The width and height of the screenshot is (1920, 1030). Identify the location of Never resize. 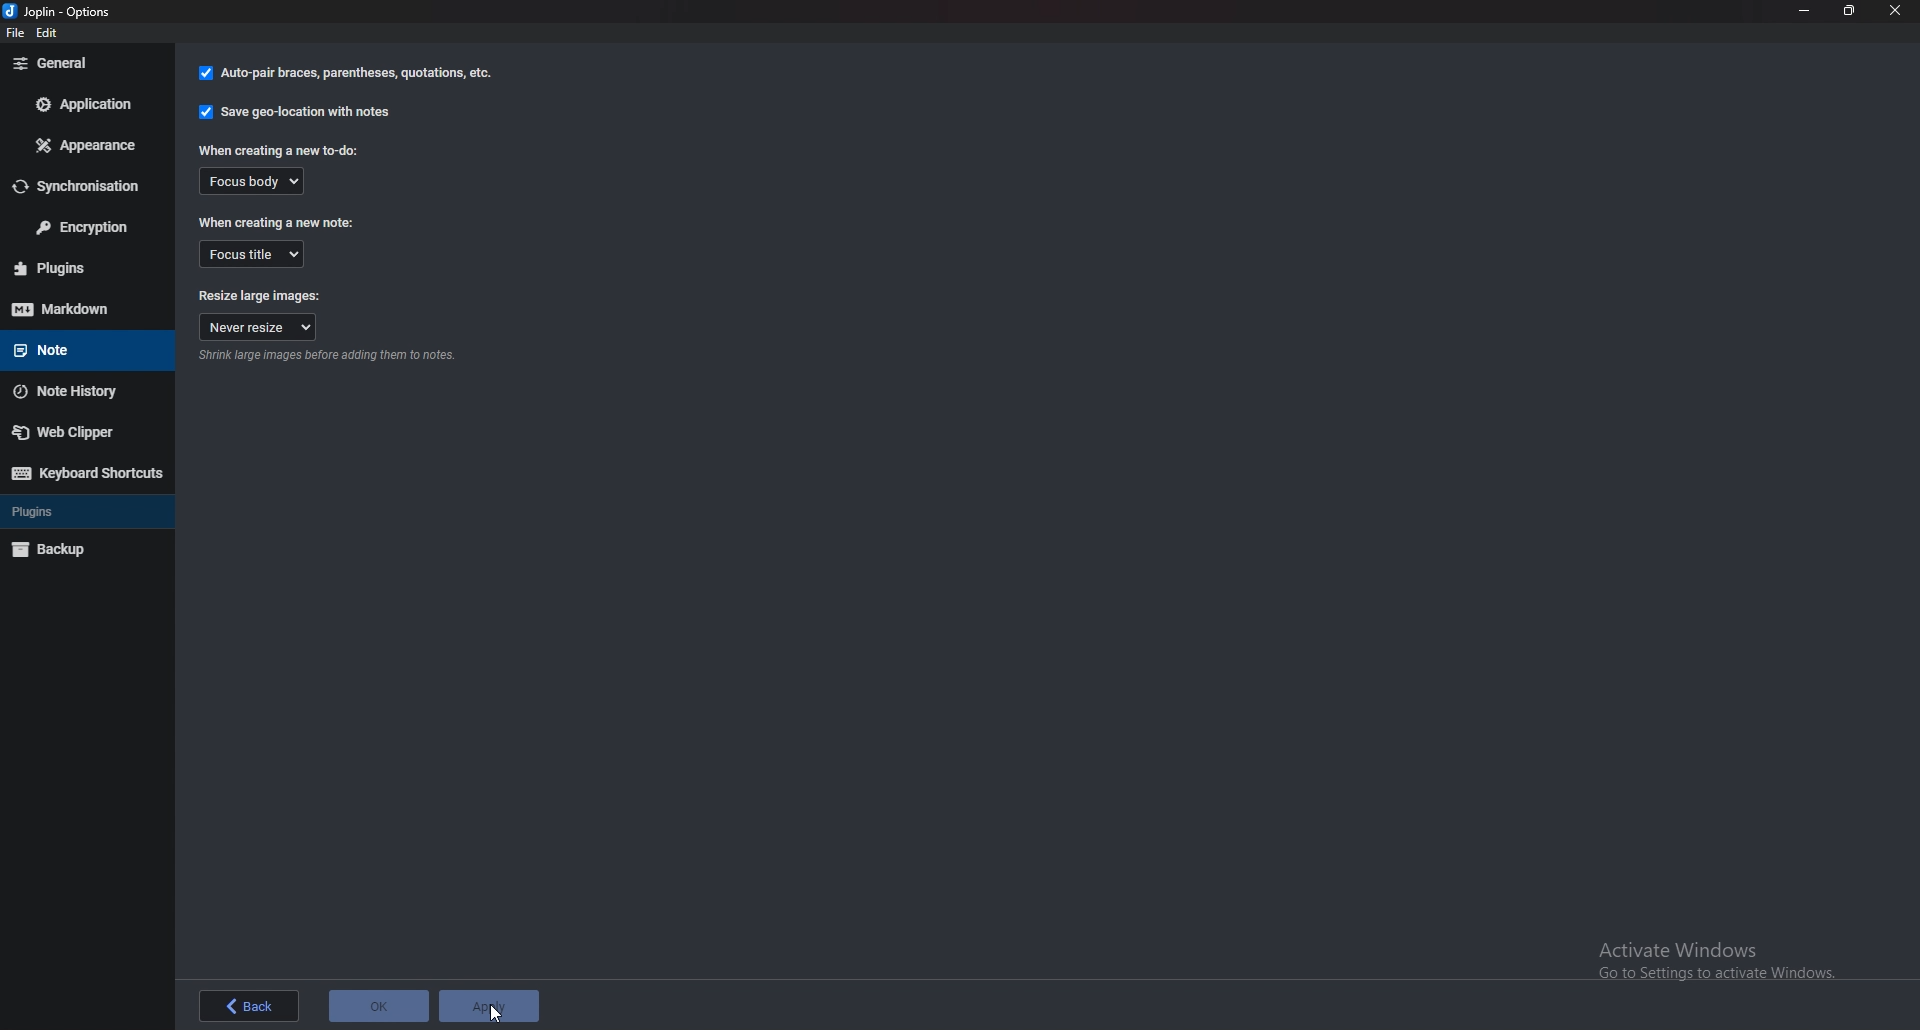
(258, 328).